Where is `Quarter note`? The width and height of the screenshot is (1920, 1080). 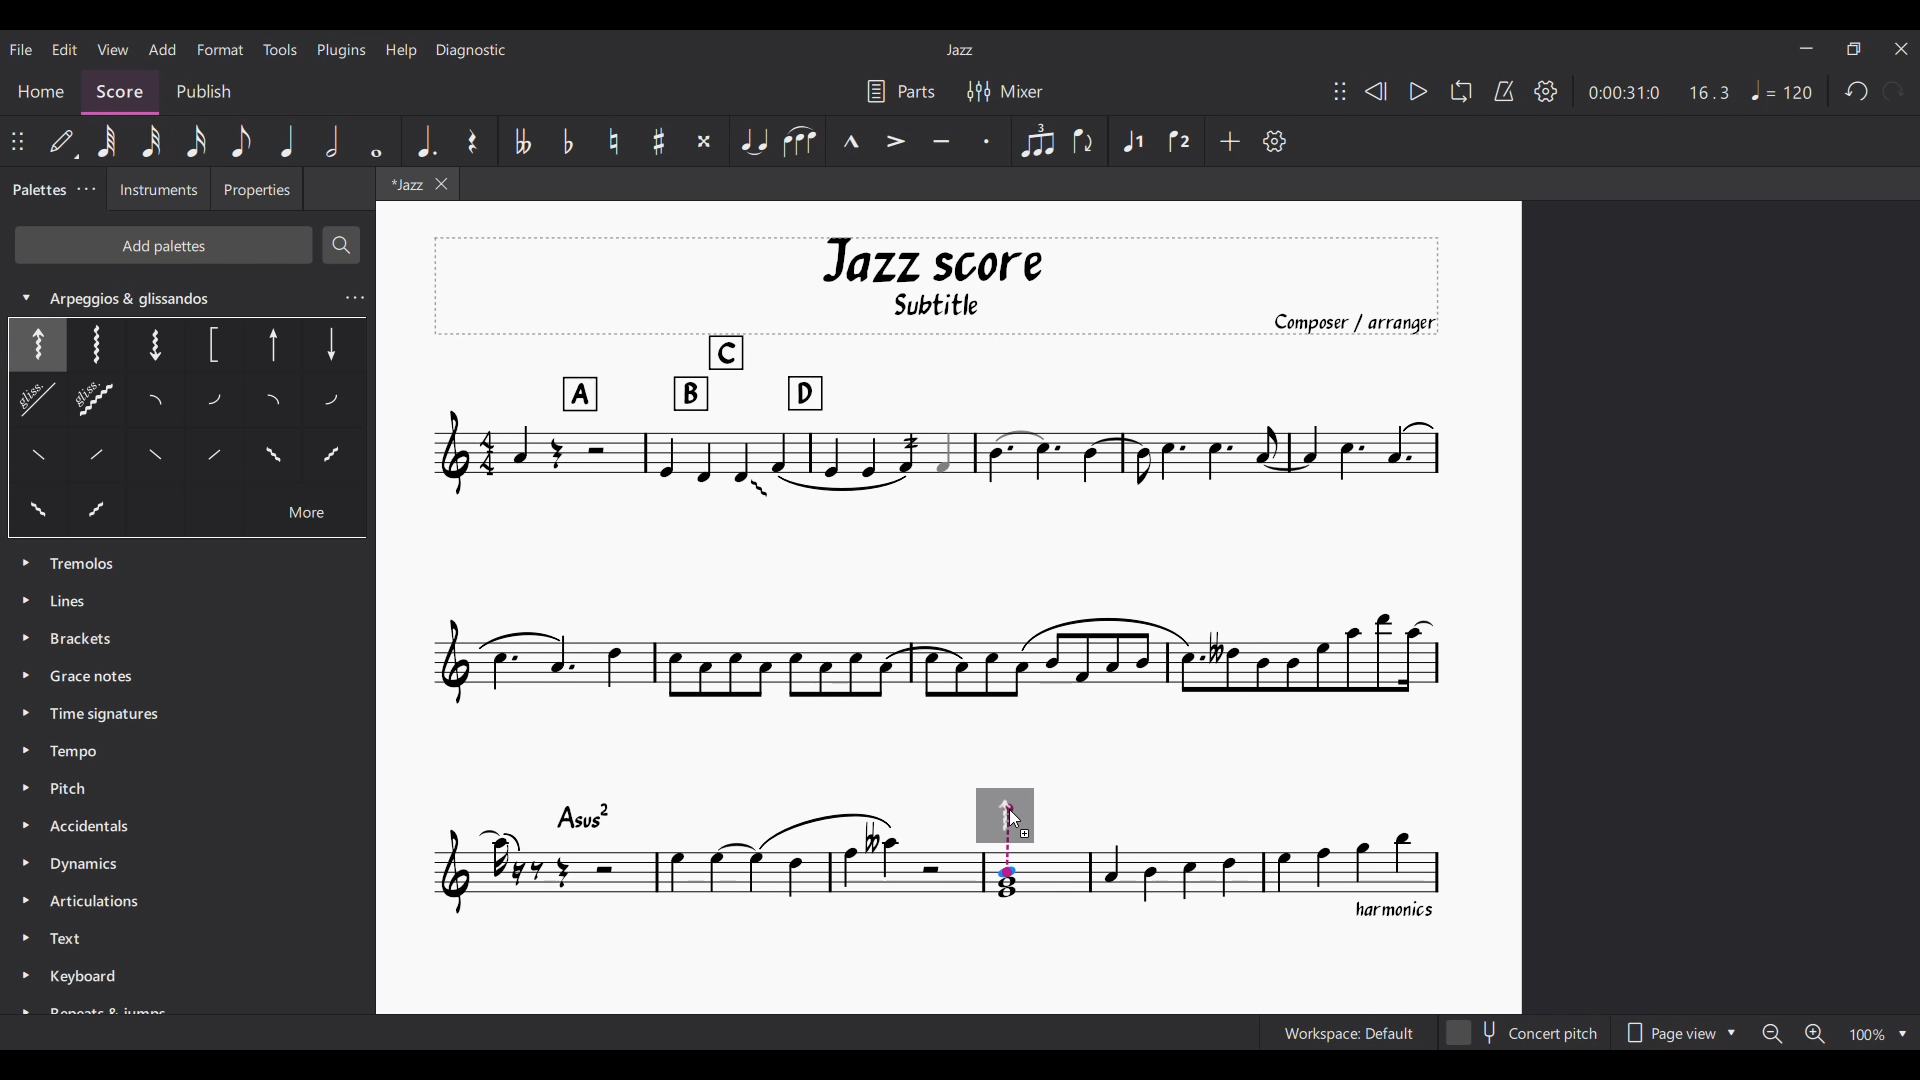
Quarter note is located at coordinates (288, 141).